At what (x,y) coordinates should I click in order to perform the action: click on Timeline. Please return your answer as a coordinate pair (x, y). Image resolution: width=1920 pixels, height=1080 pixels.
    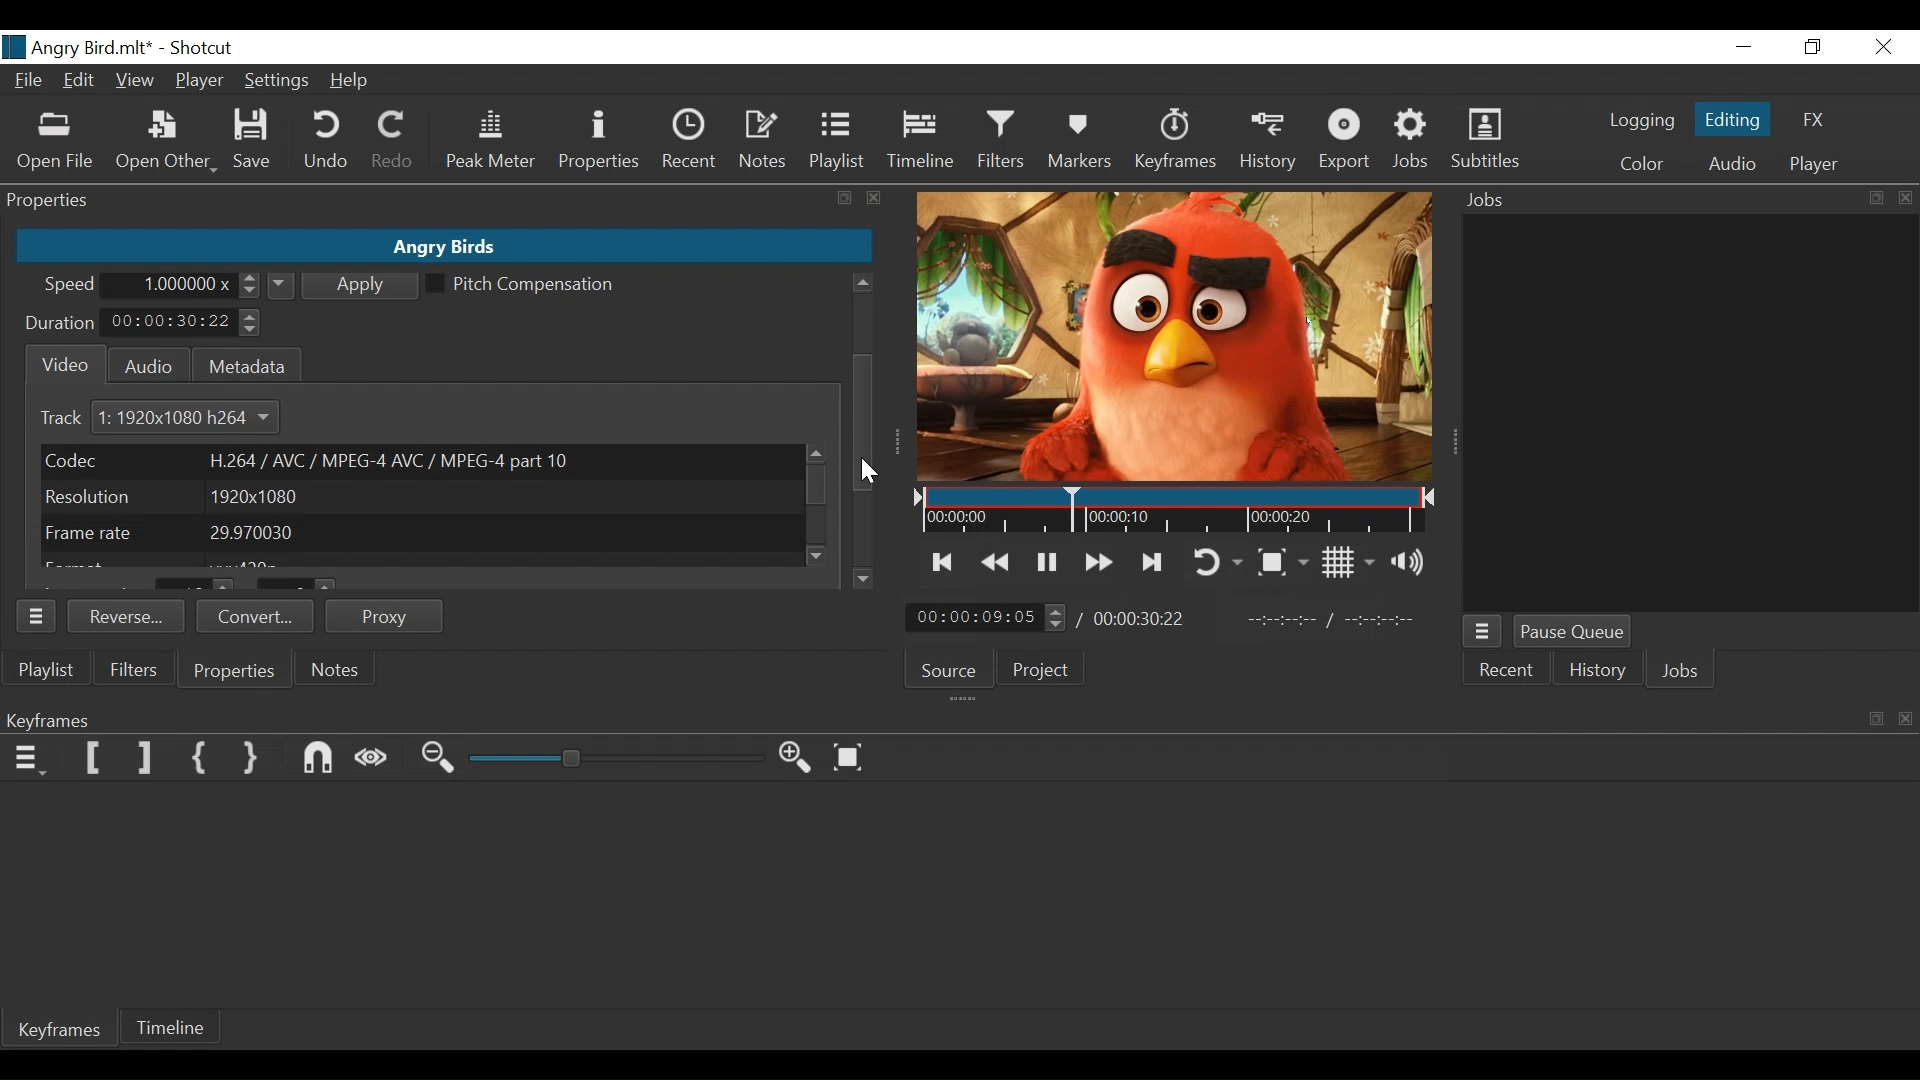
    Looking at the image, I should click on (173, 1029).